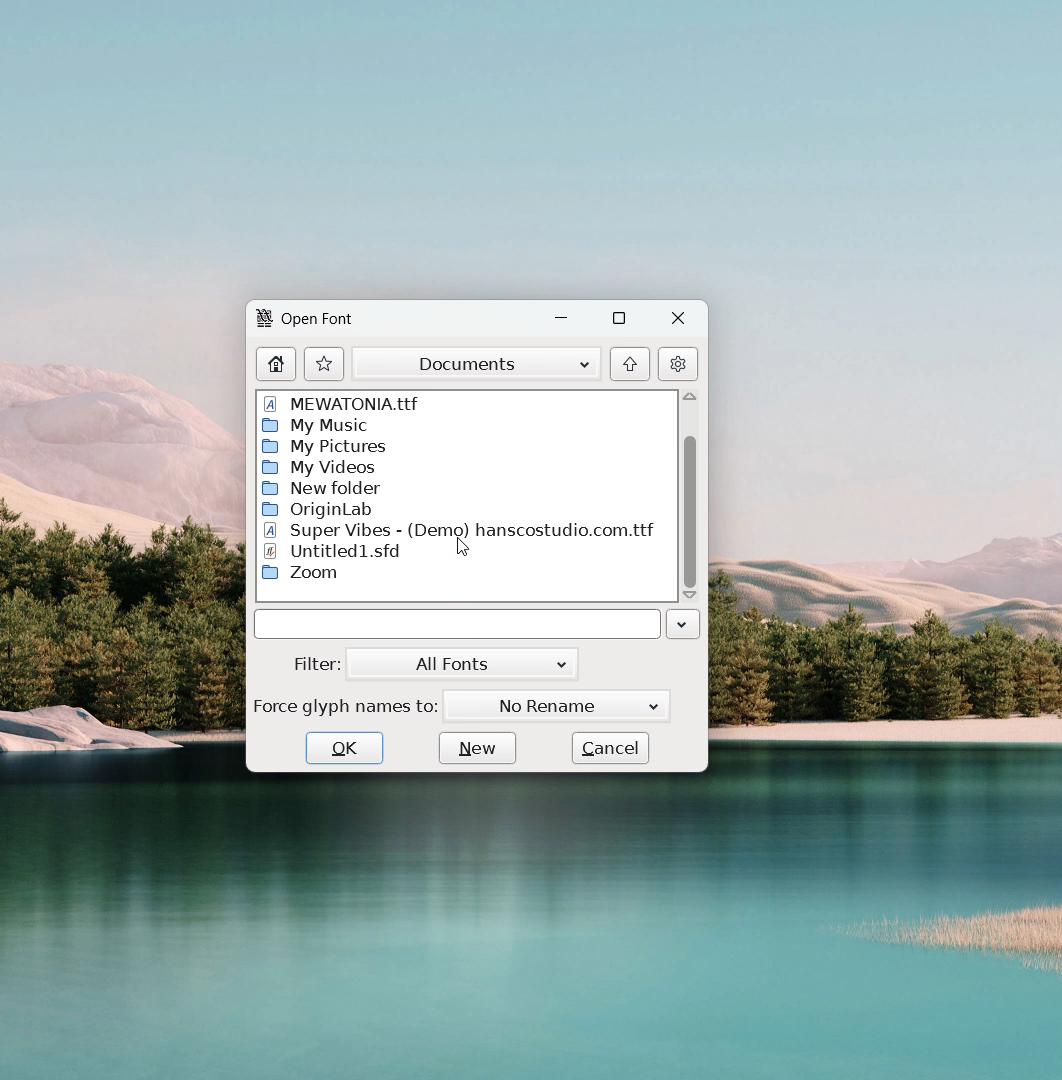  What do you see at coordinates (319, 469) in the screenshot?
I see `My Videos` at bounding box center [319, 469].